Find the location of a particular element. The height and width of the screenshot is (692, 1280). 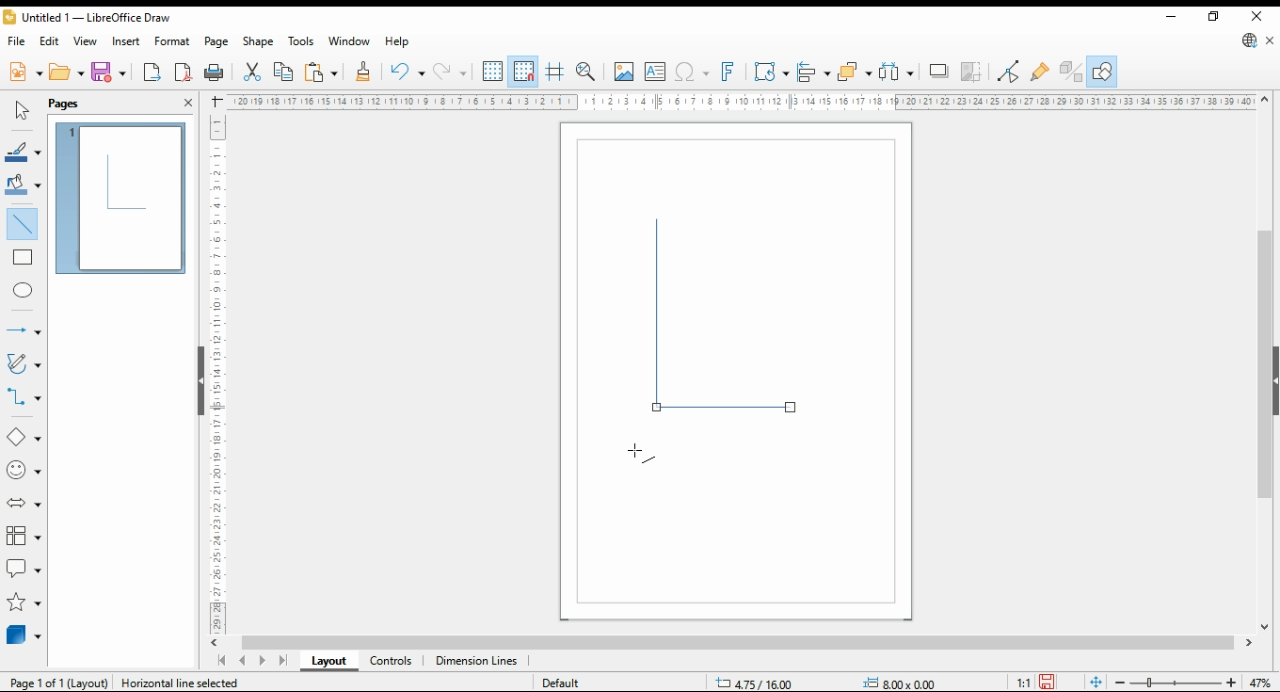

1:1 ratio is located at coordinates (1036, 680).